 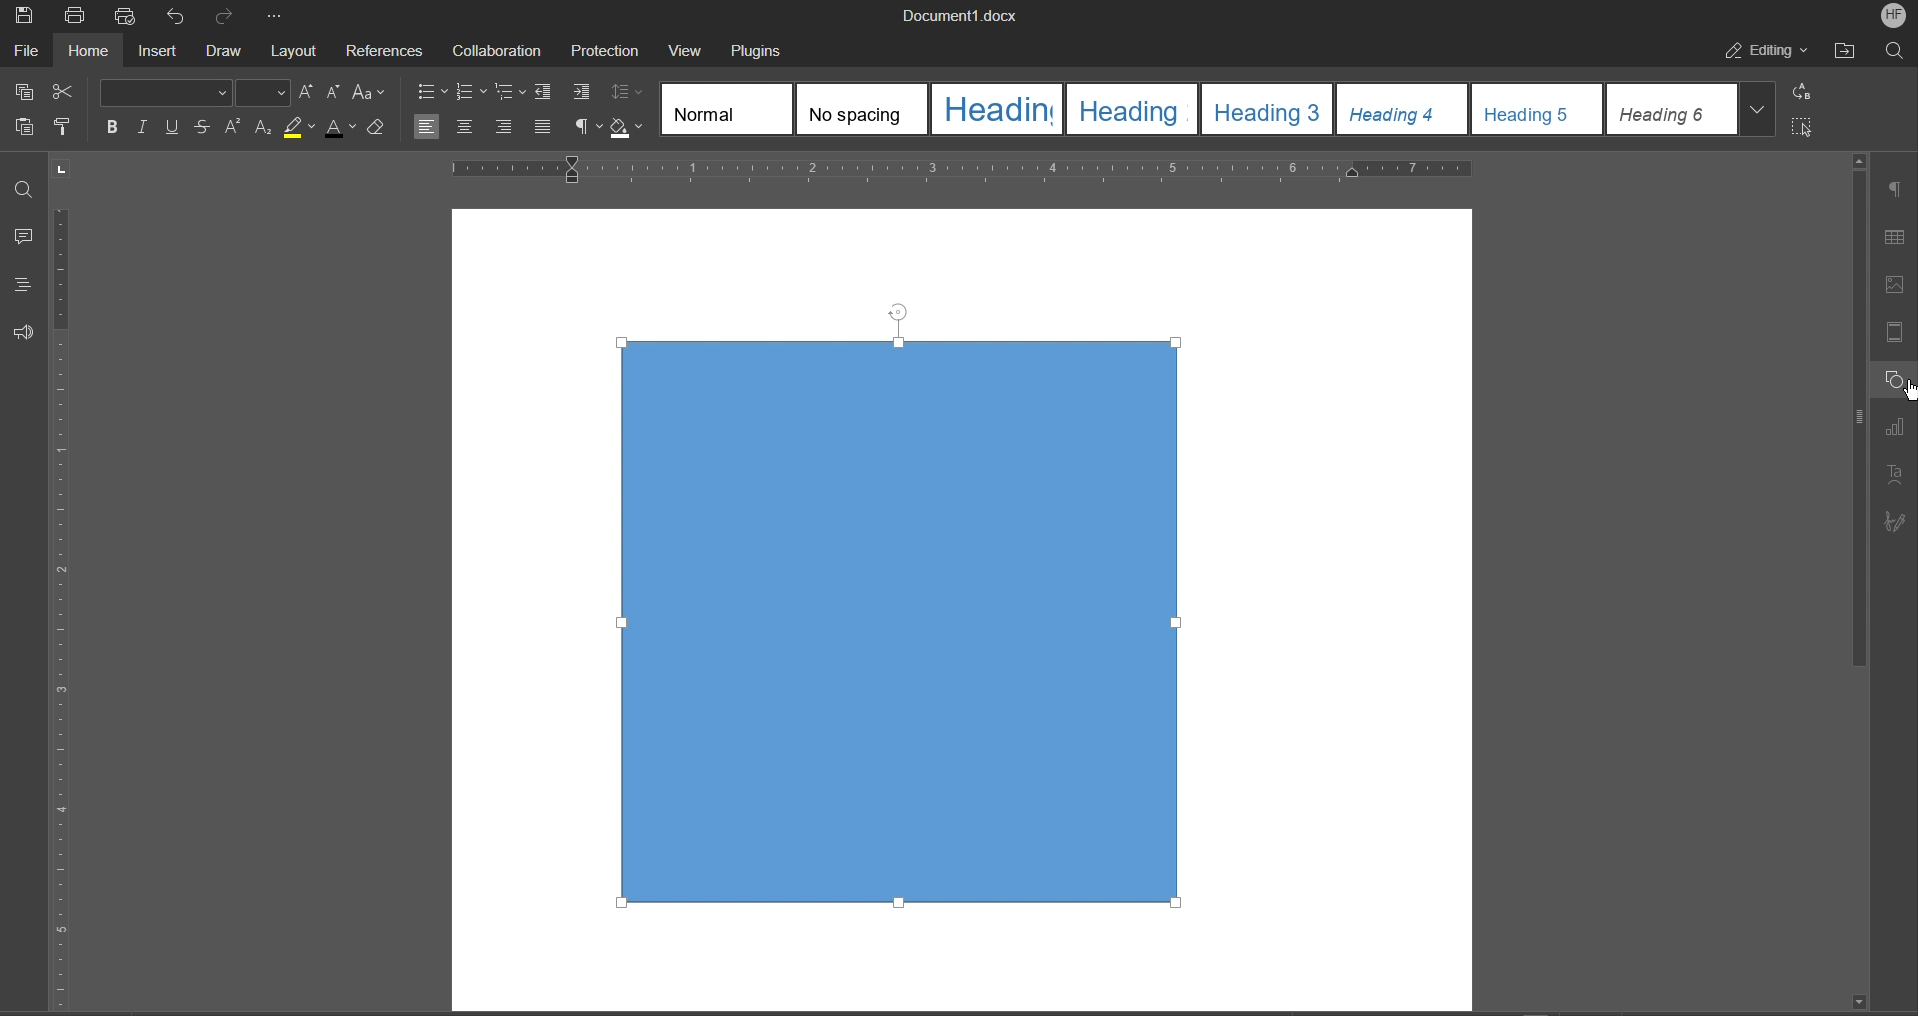 What do you see at coordinates (996, 107) in the screenshot?
I see `Heading 1` at bounding box center [996, 107].